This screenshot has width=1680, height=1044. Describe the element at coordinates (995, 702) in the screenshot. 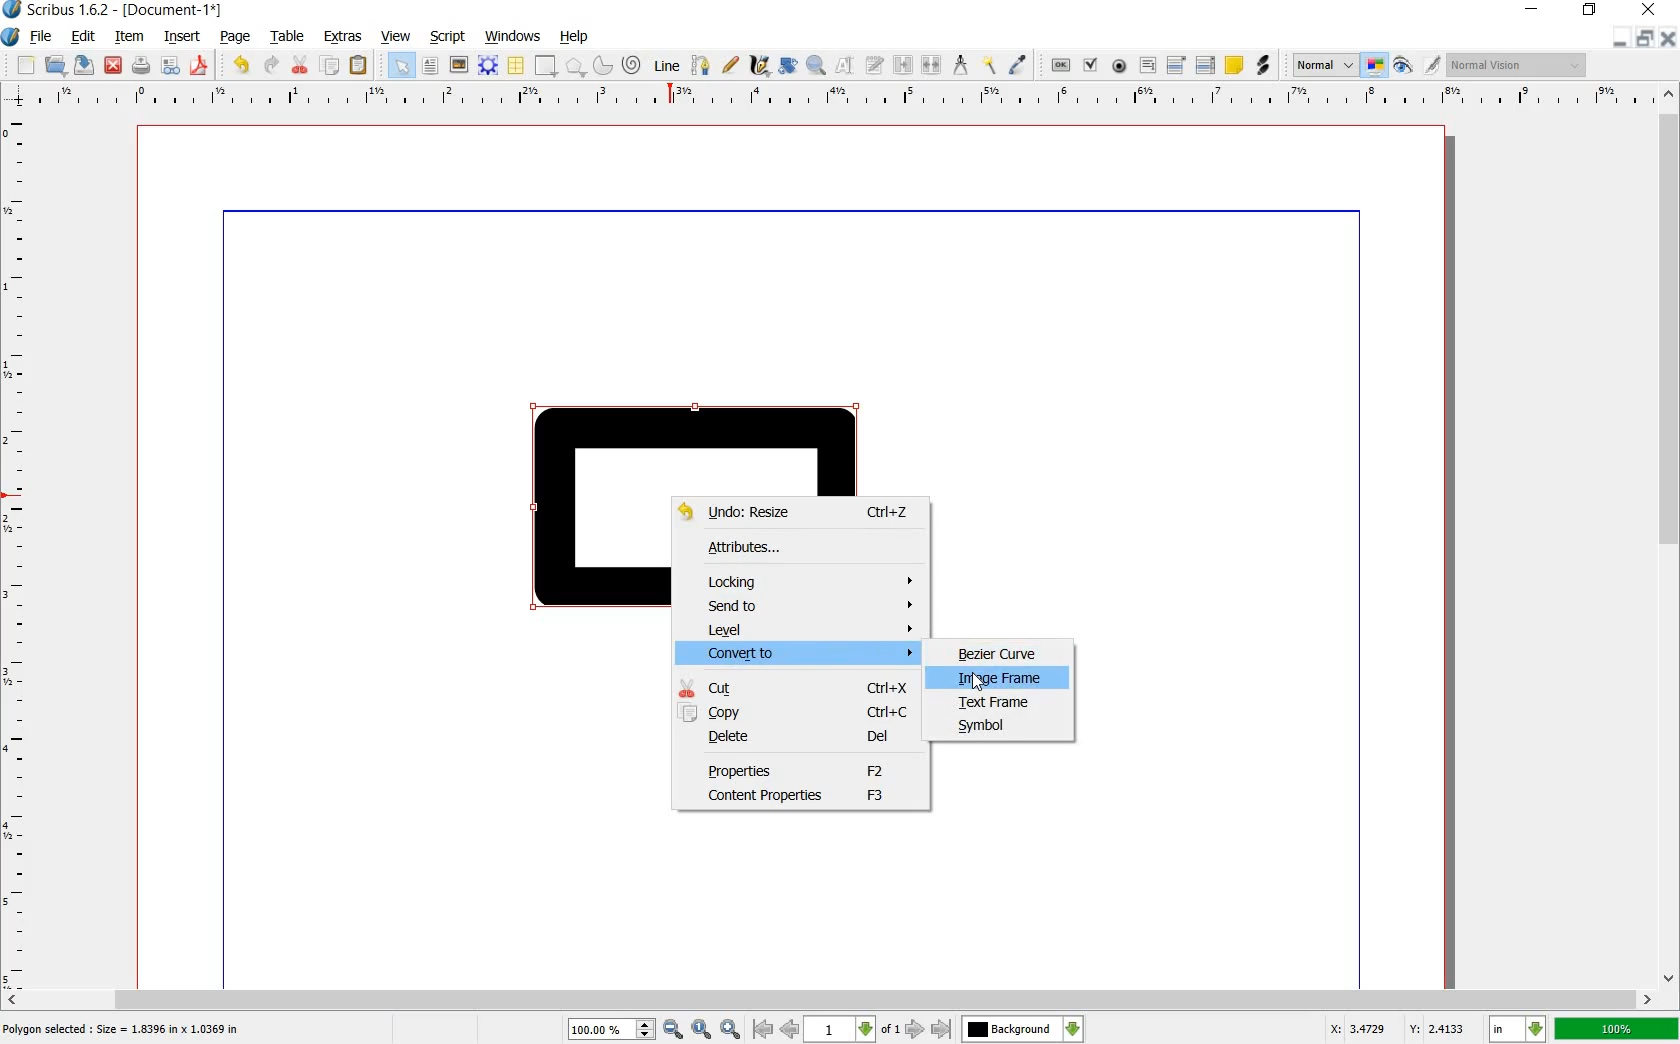

I see `TEXT FRAME` at that location.